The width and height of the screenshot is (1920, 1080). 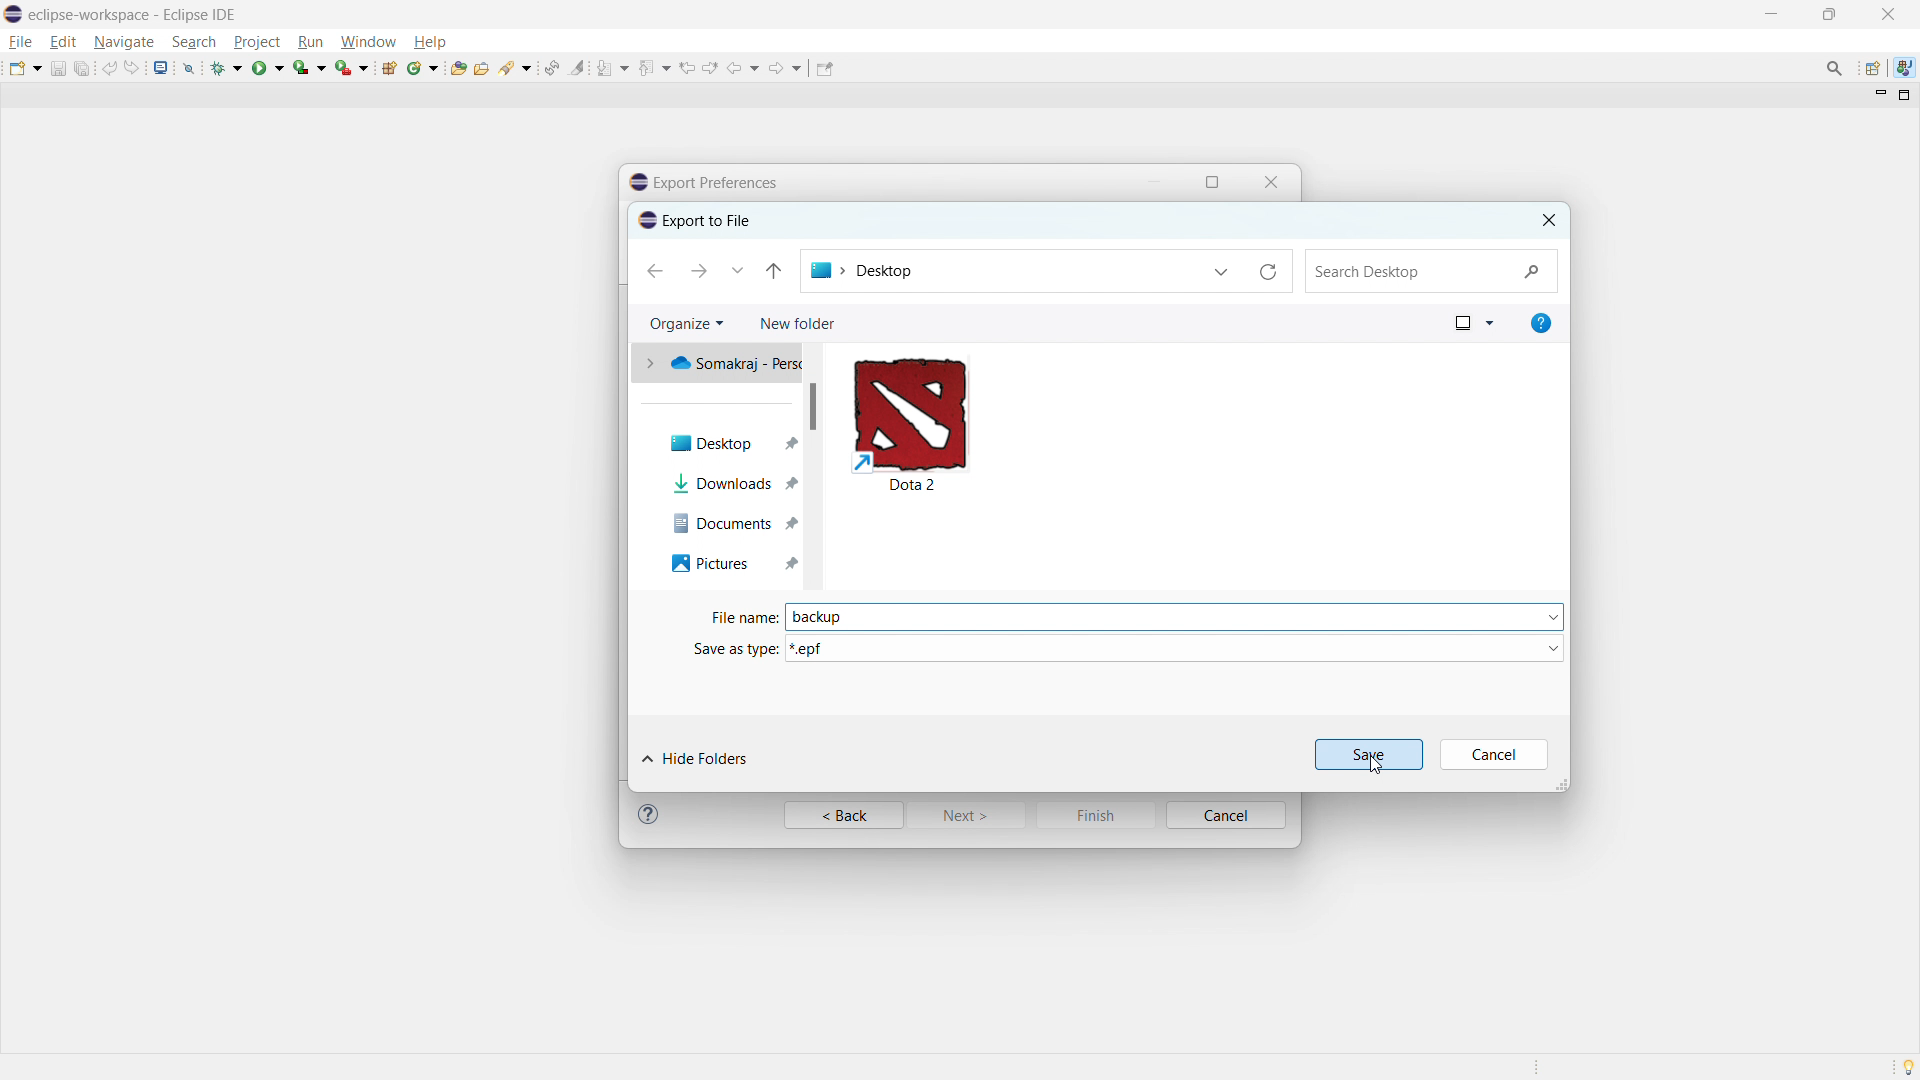 I want to click on minimize view, so click(x=1878, y=96).